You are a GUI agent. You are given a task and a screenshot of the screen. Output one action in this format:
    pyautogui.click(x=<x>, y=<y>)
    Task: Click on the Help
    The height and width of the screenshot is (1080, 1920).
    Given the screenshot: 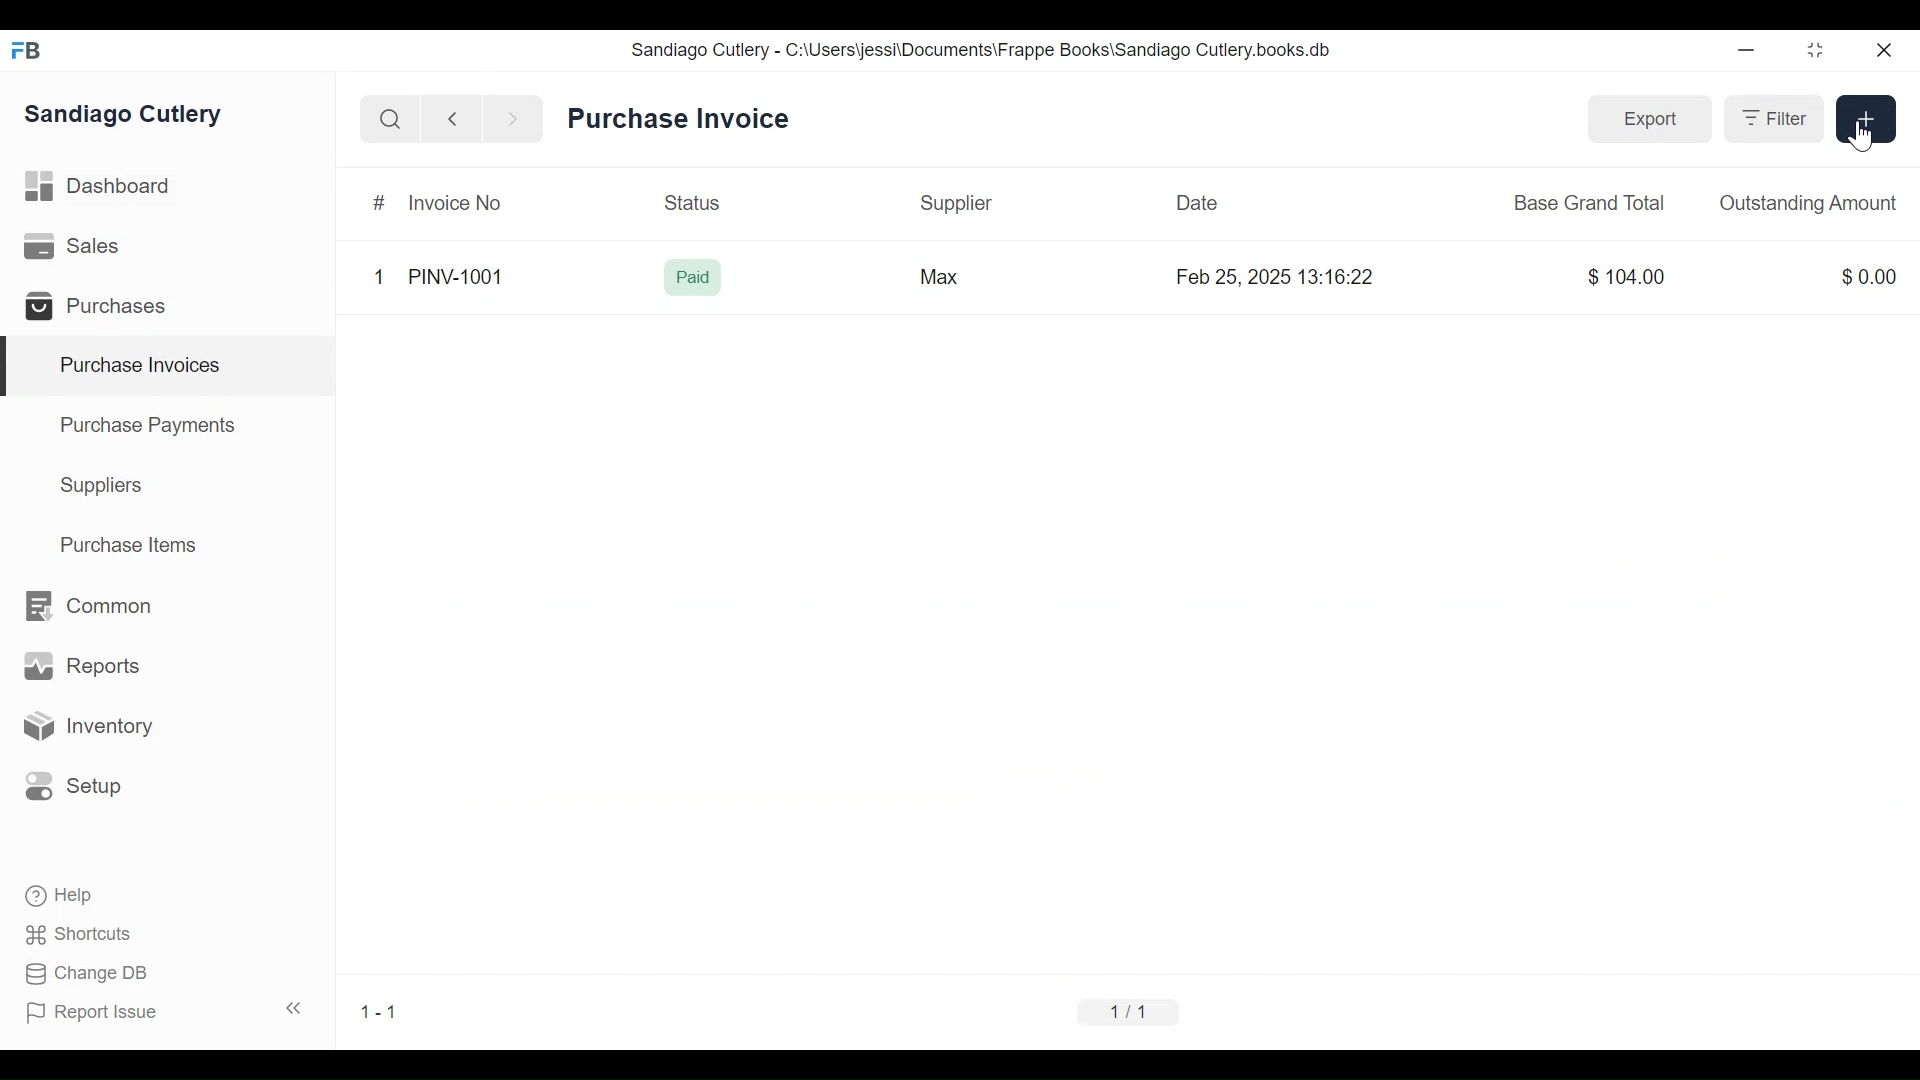 What is the action you would take?
    pyautogui.click(x=61, y=896)
    